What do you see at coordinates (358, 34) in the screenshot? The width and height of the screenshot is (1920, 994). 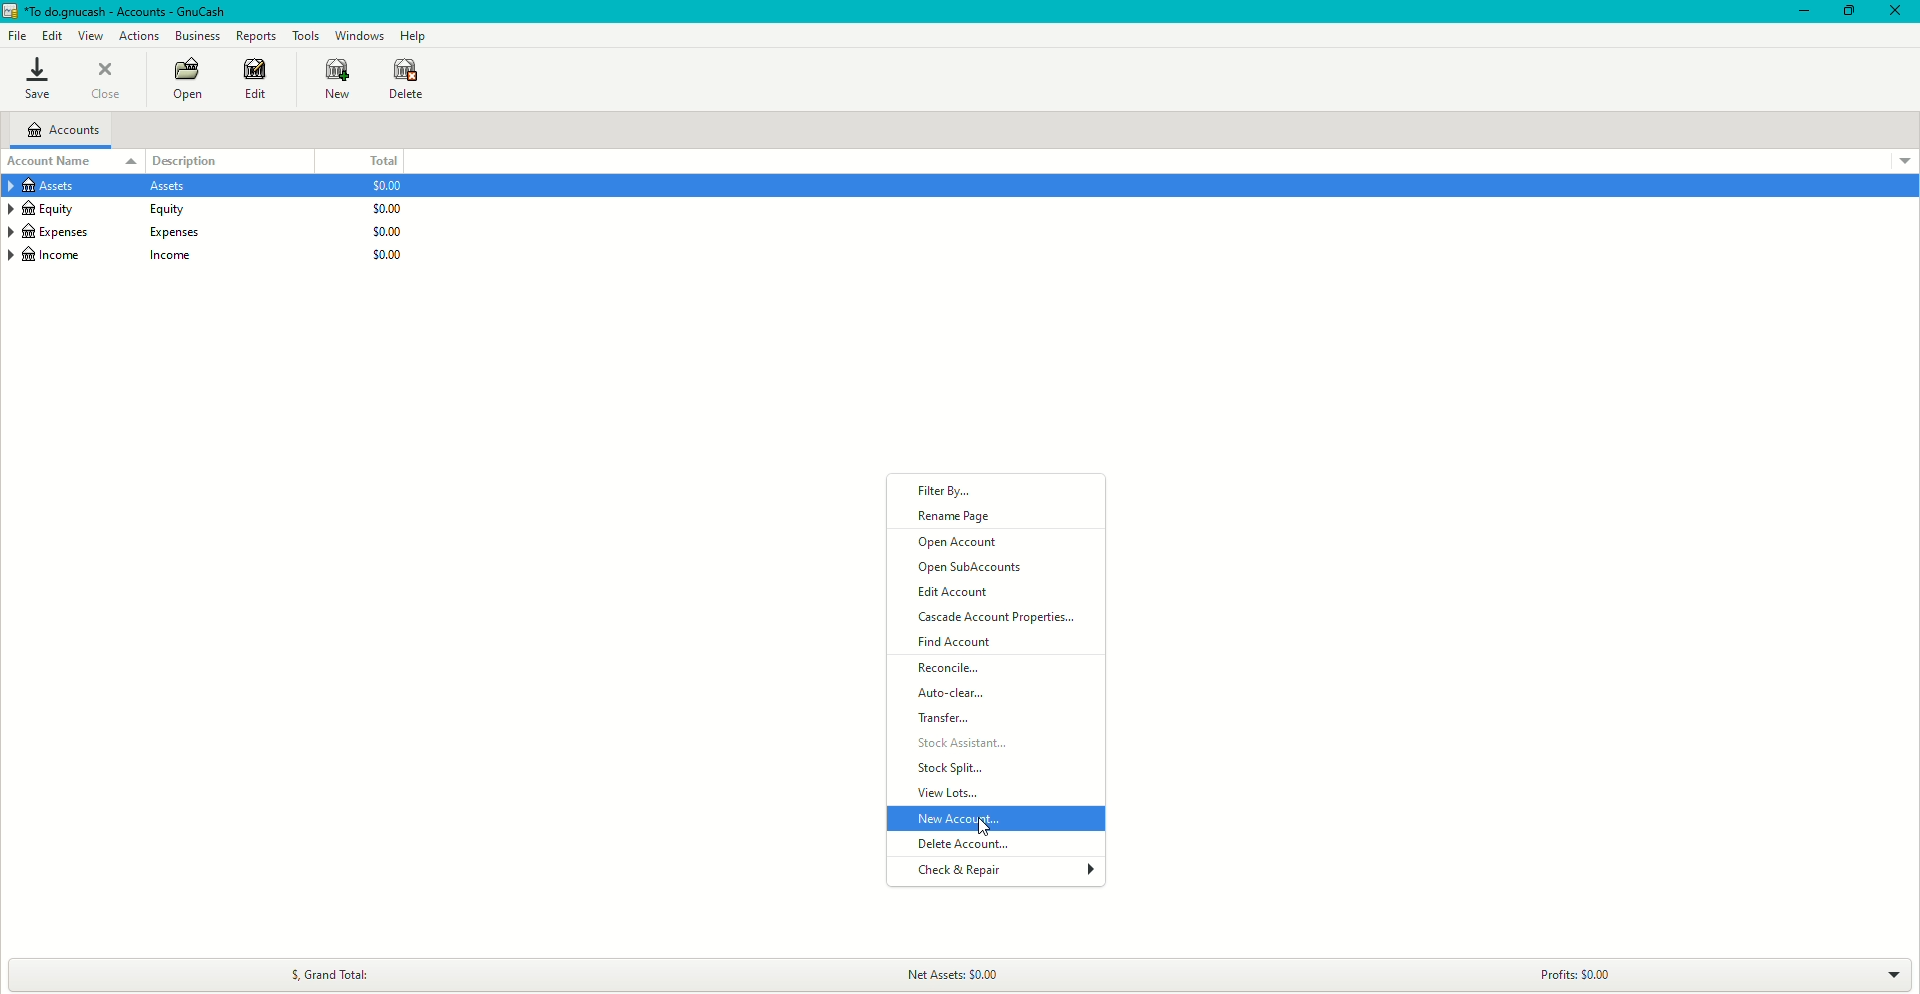 I see `Windows` at bounding box center [358, 34].